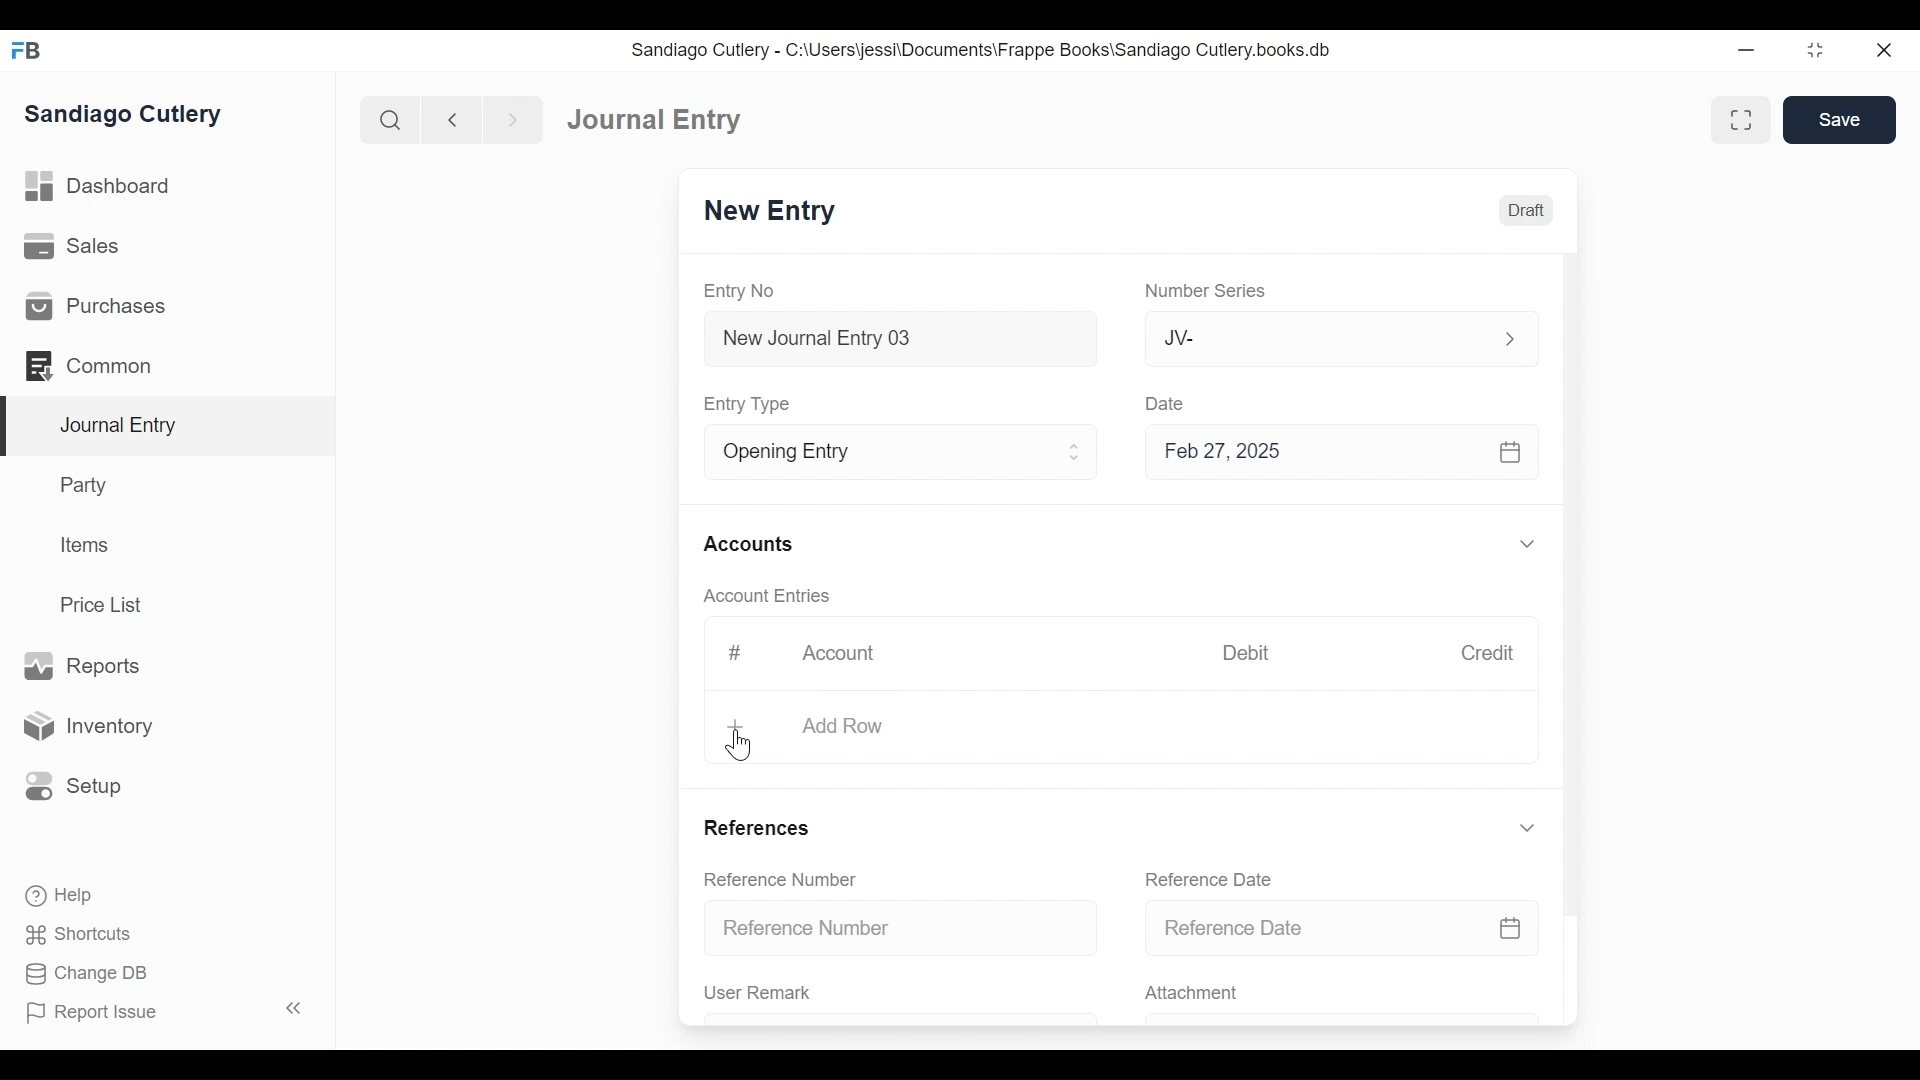 The image size is (1920, 1080). What do you see at coordinates (1507, 338) in the screenshot?
I see `Expand` at bounding box center [1507, 338].